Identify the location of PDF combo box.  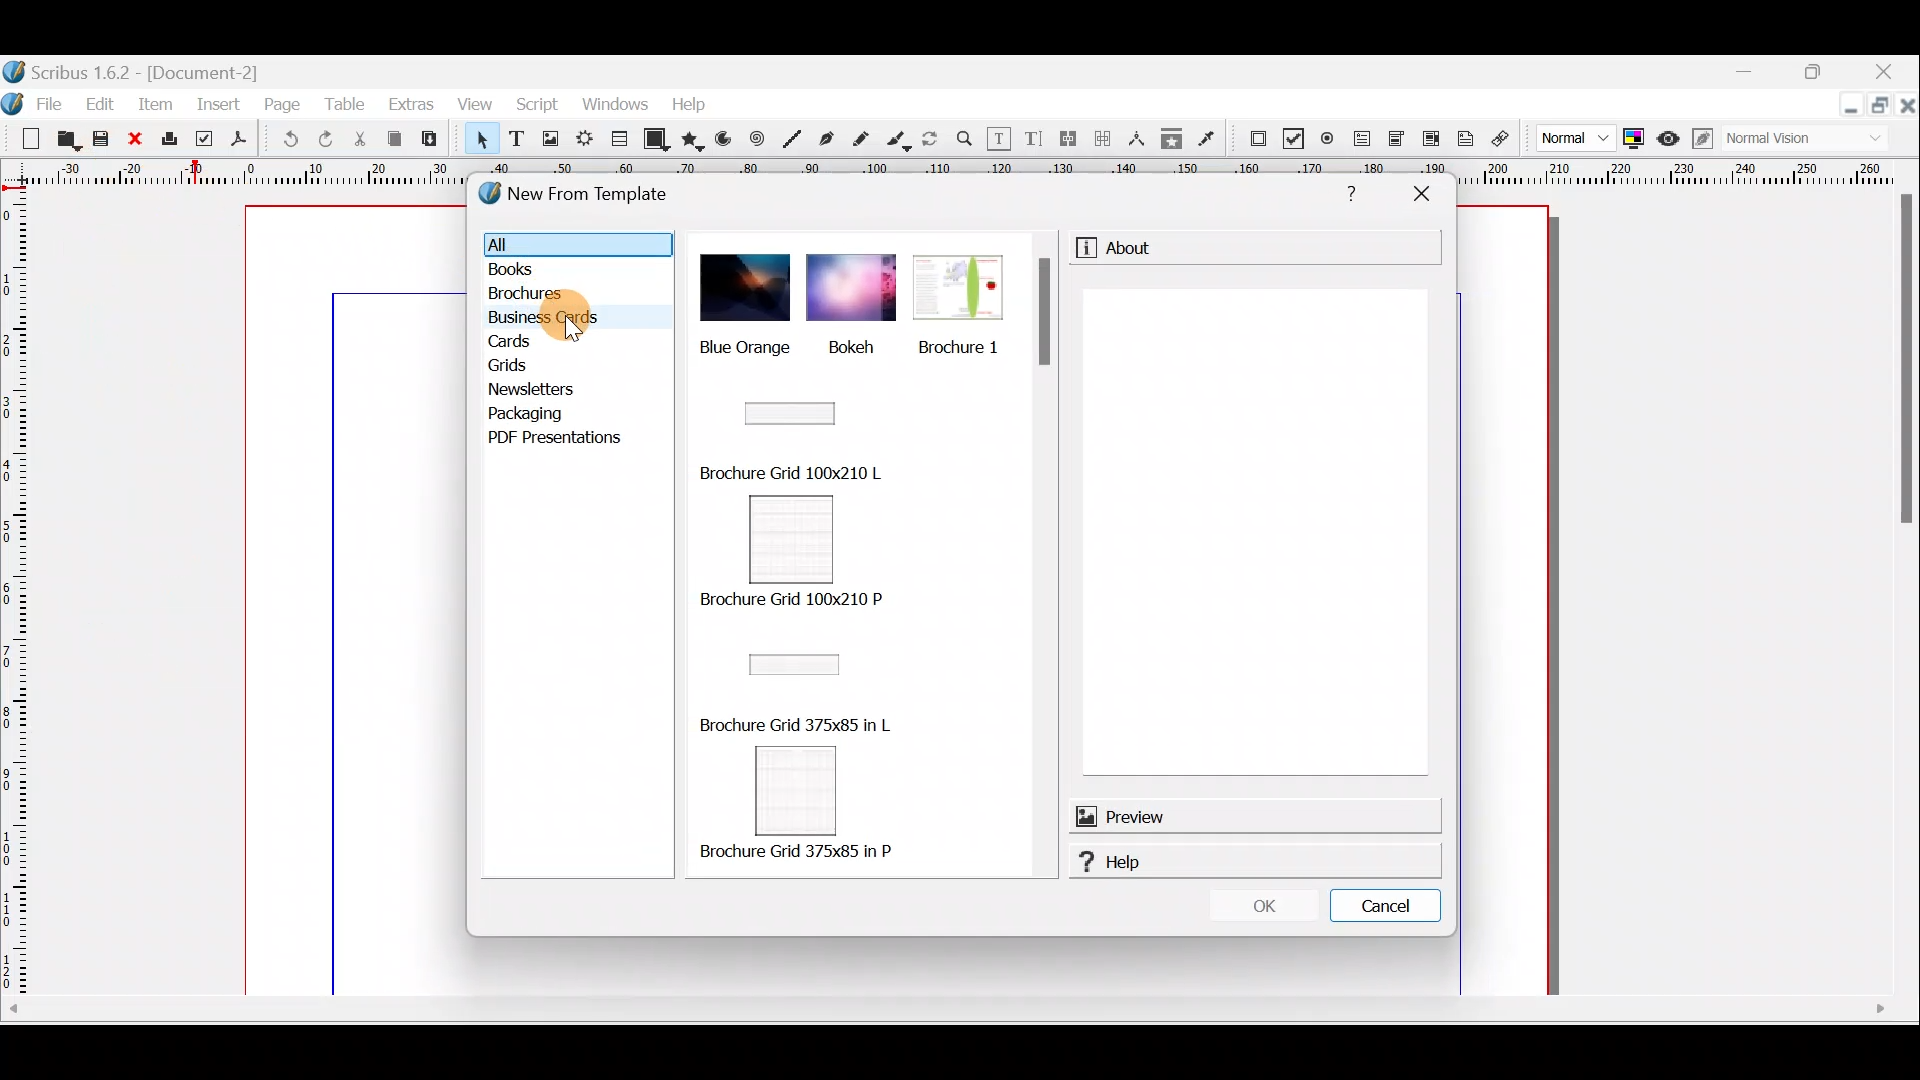
(1394, 139).